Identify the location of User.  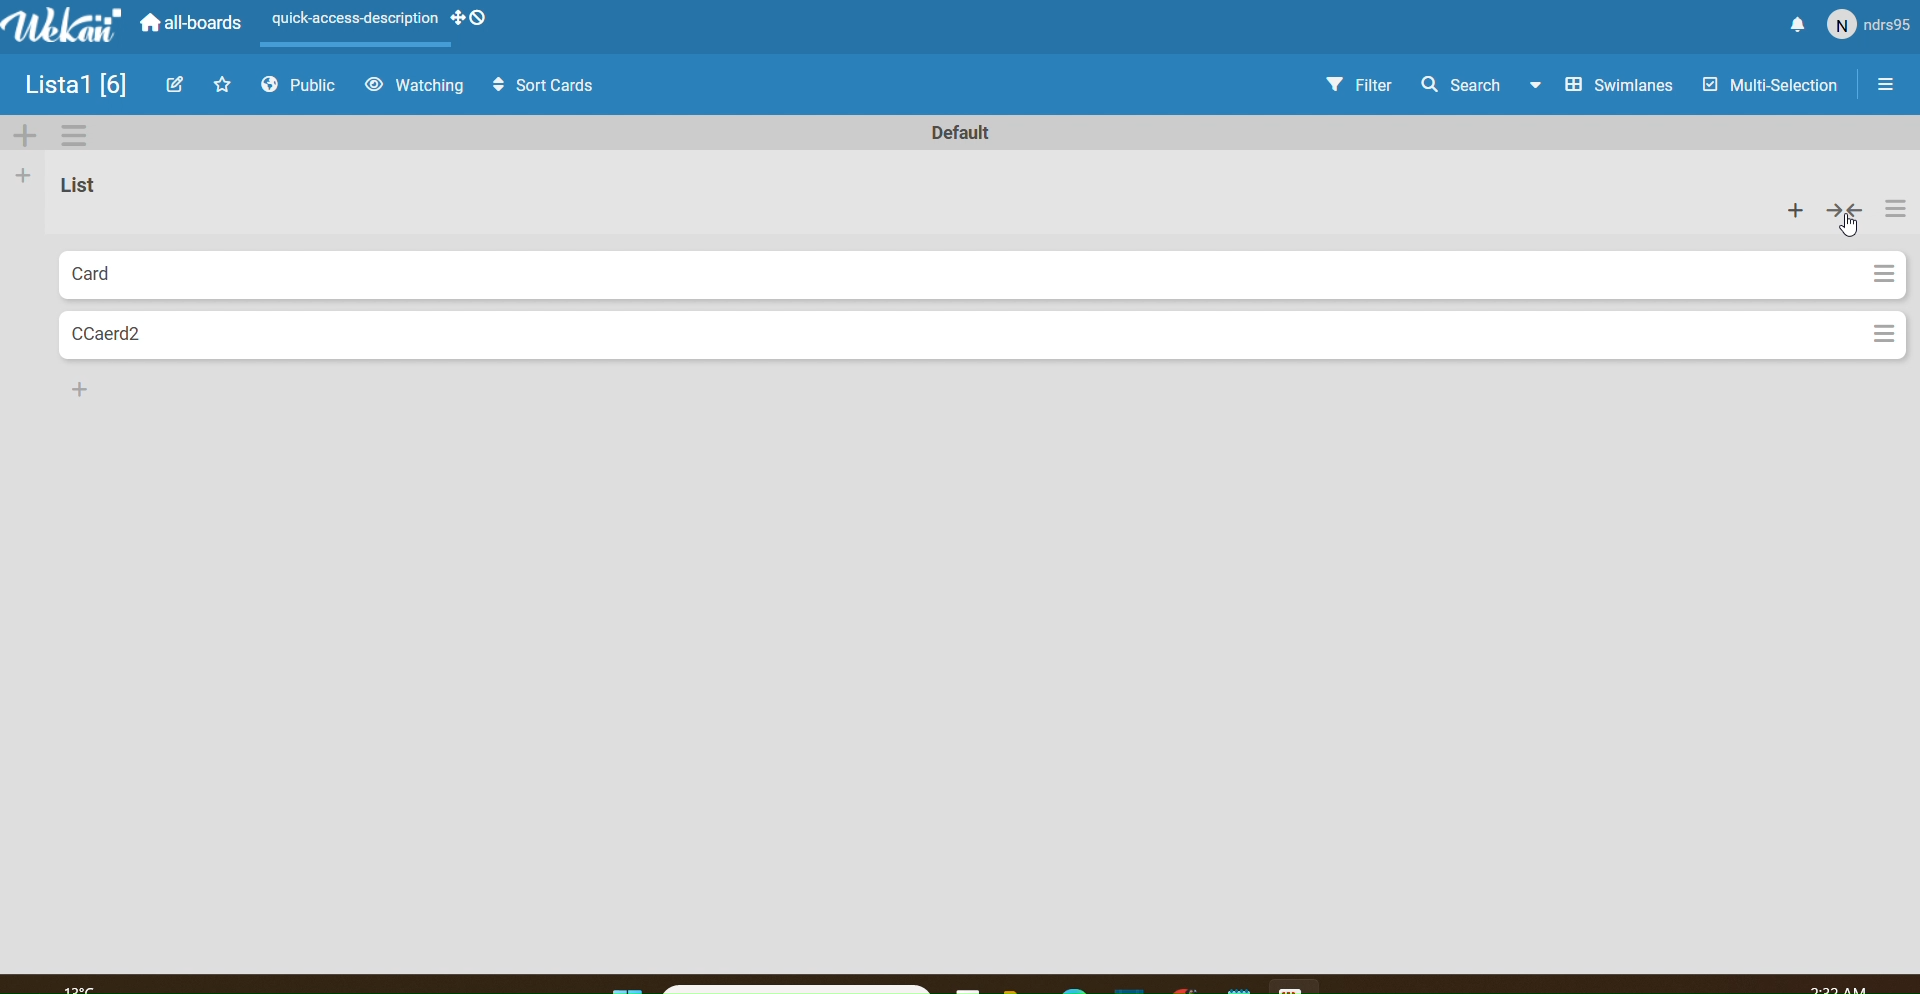
(1871, 27).